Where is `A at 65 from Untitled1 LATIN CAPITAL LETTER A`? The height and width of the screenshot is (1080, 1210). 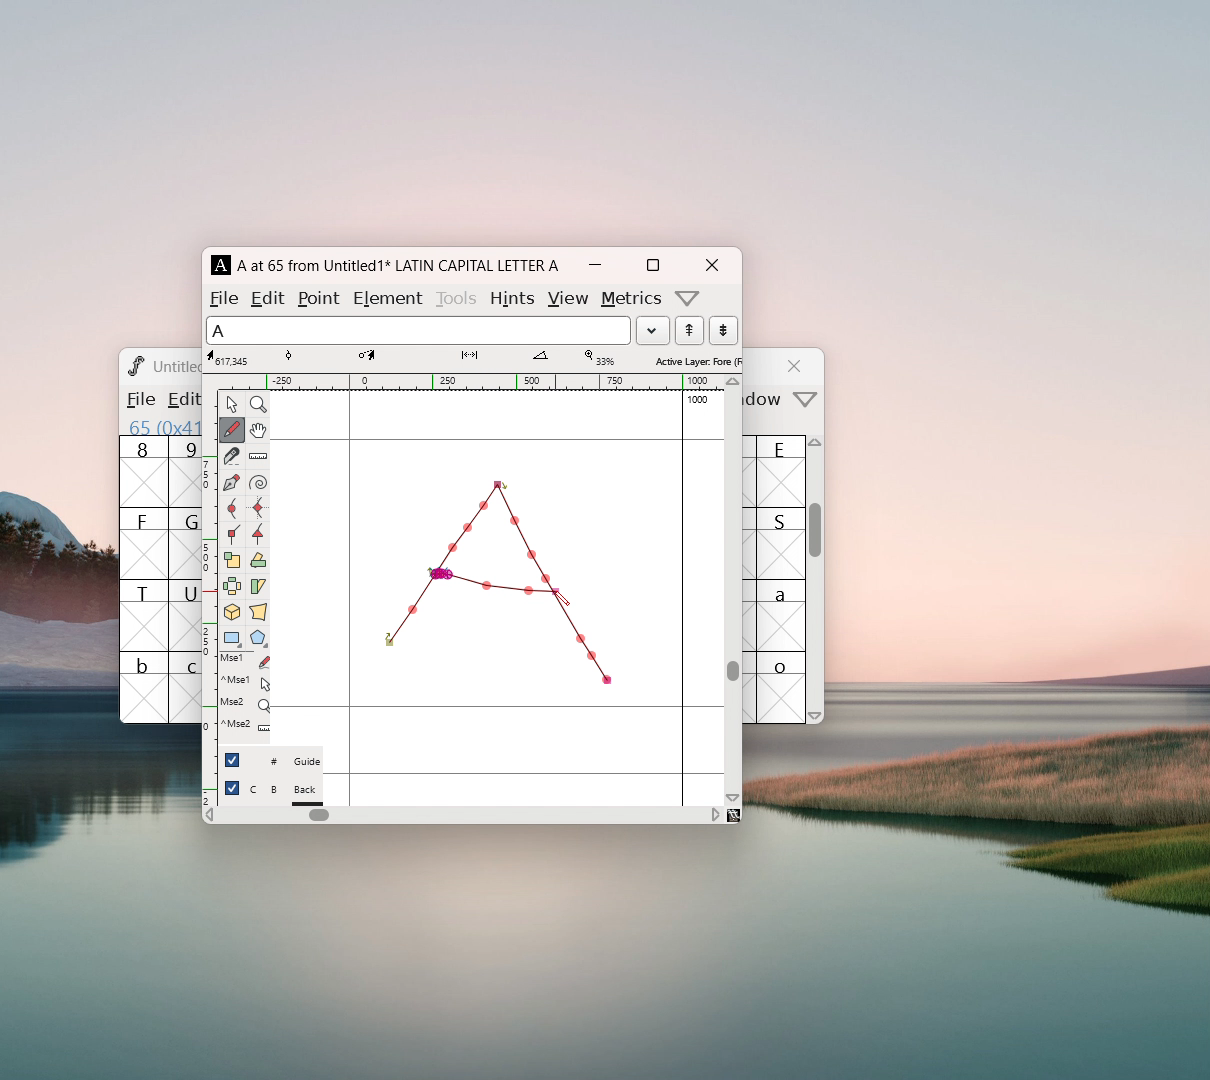 A at 65 from Untitled1 LATIN CAPITAL LETTER A is located at coordinates (395, 265).